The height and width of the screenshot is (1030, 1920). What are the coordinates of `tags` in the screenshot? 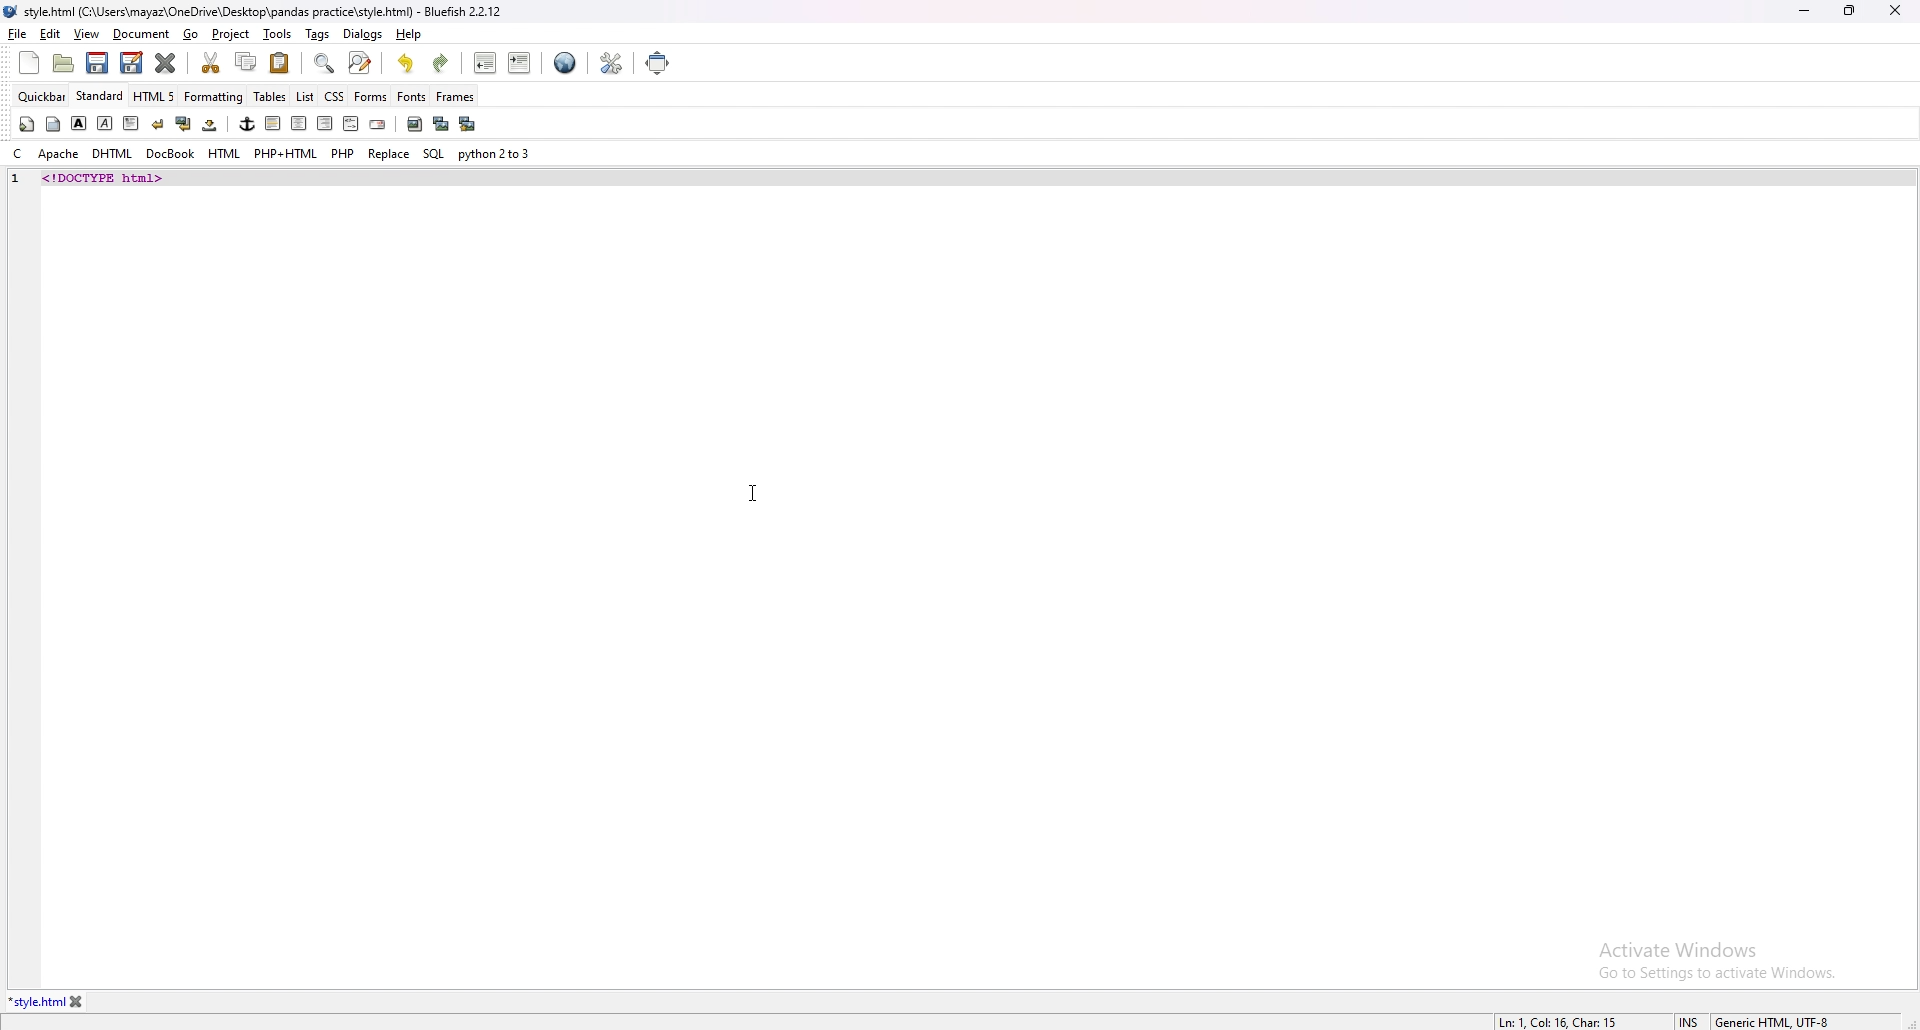 It's located at (319, 34).